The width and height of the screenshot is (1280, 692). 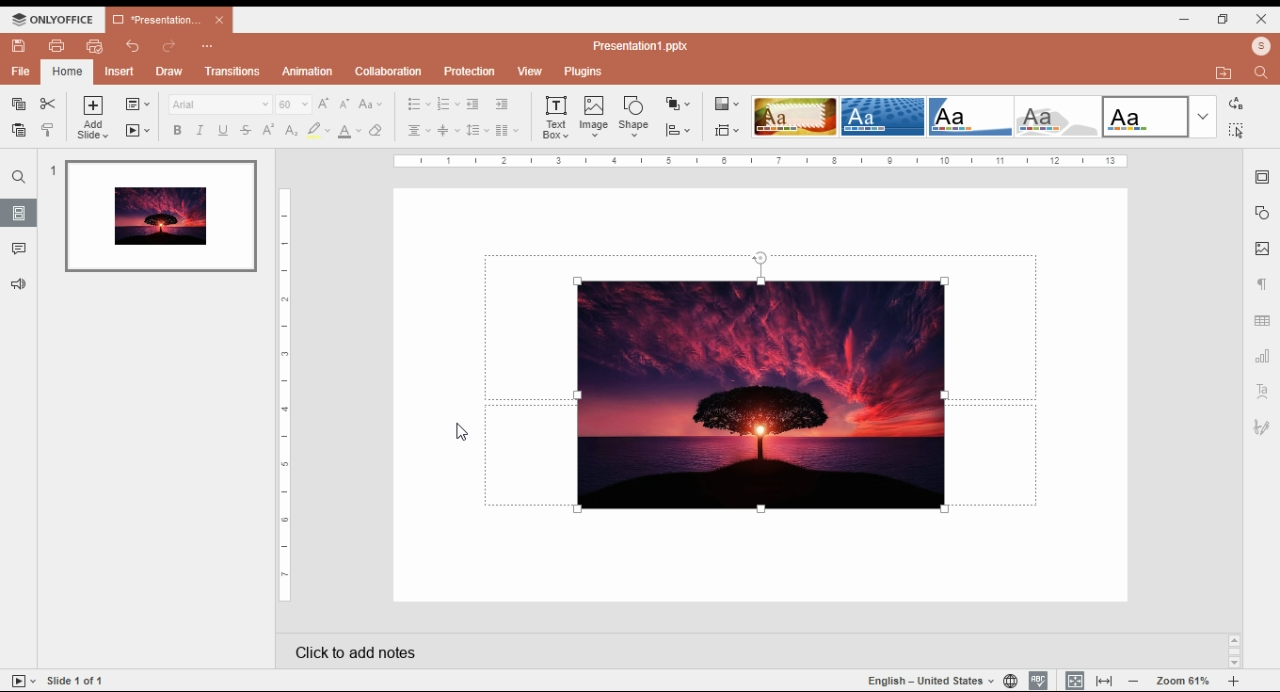 What do you see at coordinates (1263, 18) in the screenshot?
I see `close window` at bounding box center [1263, 18].